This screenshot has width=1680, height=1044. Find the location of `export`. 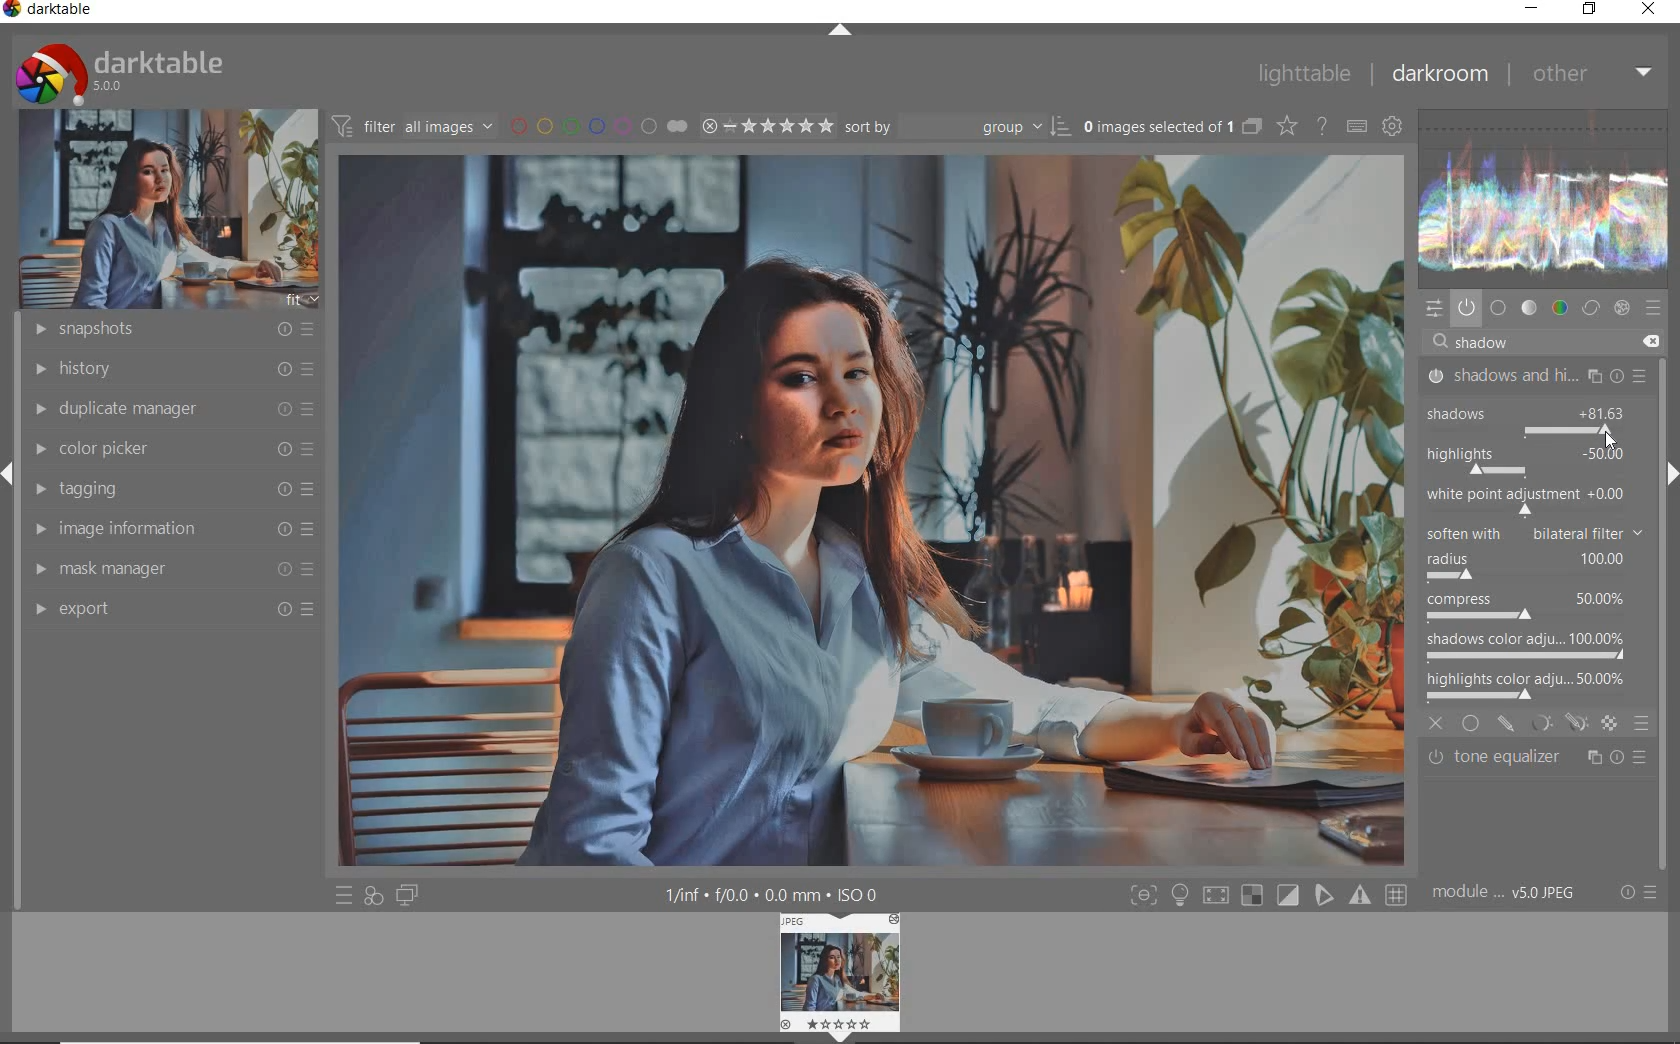

export is located at coordinates (171, 609).